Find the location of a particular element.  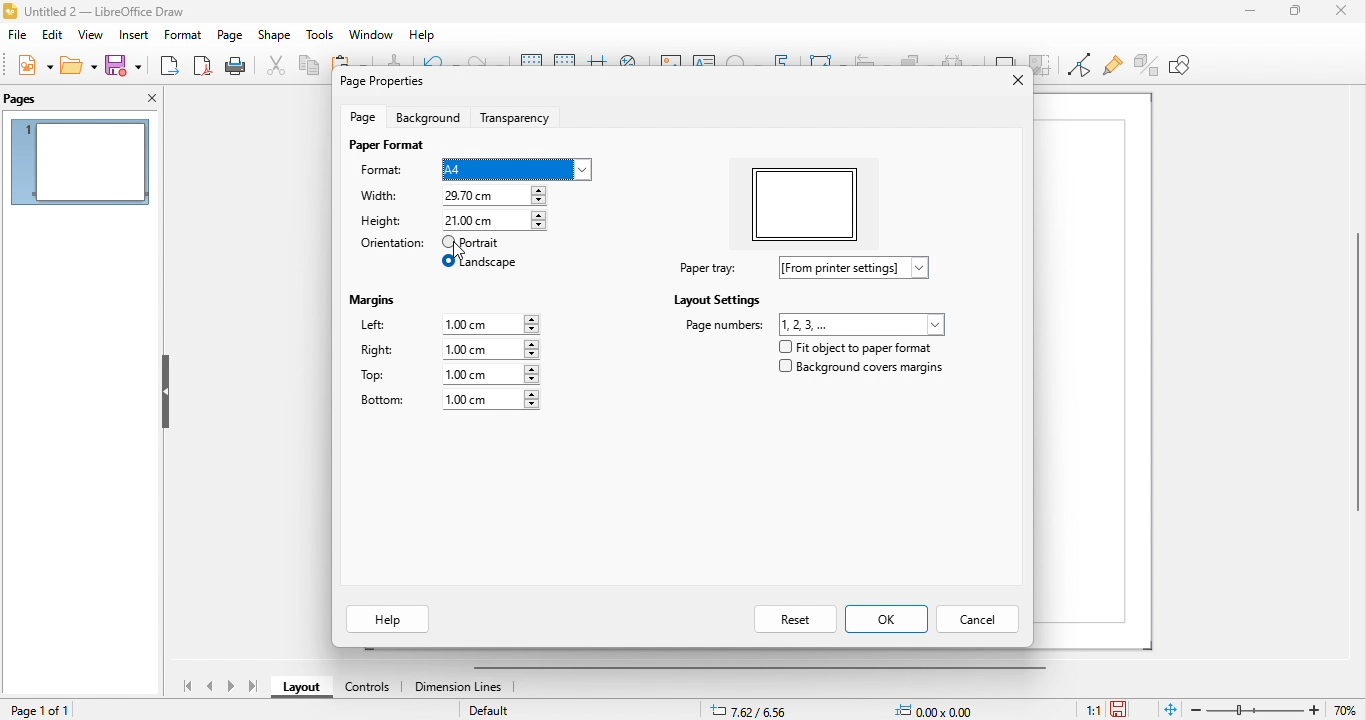

edit is located at coordinates (53, 35).